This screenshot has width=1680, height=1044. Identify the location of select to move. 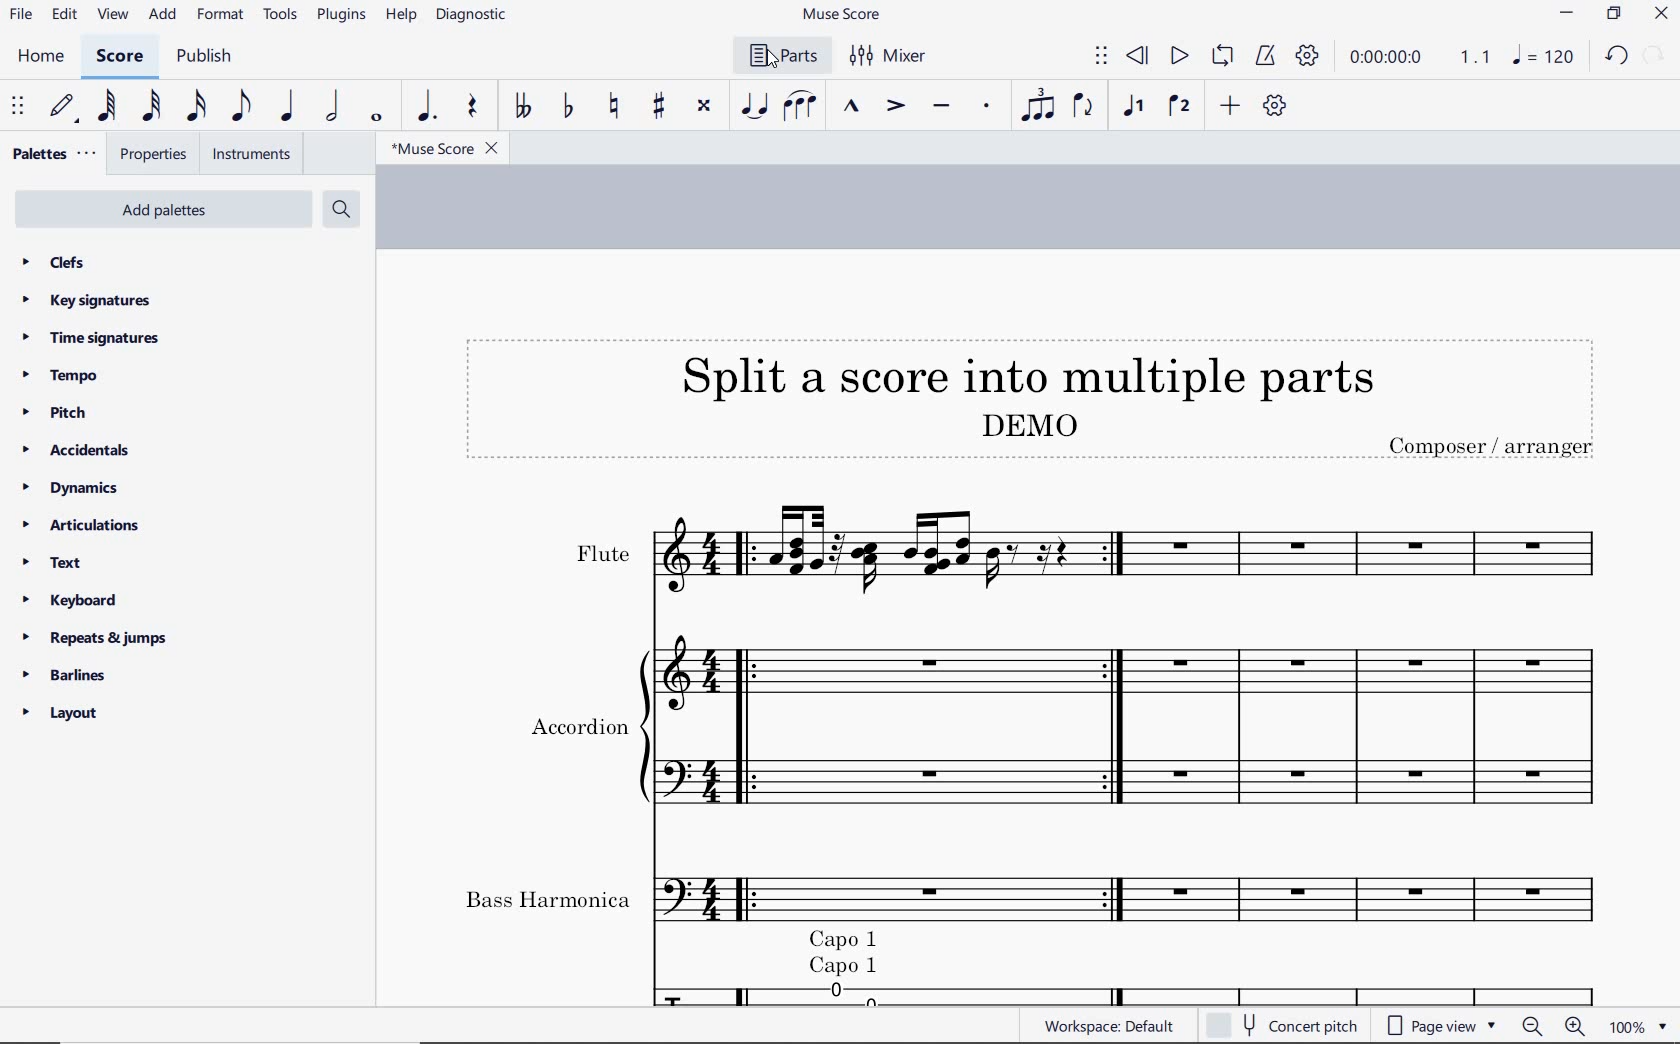
(1102, 58).